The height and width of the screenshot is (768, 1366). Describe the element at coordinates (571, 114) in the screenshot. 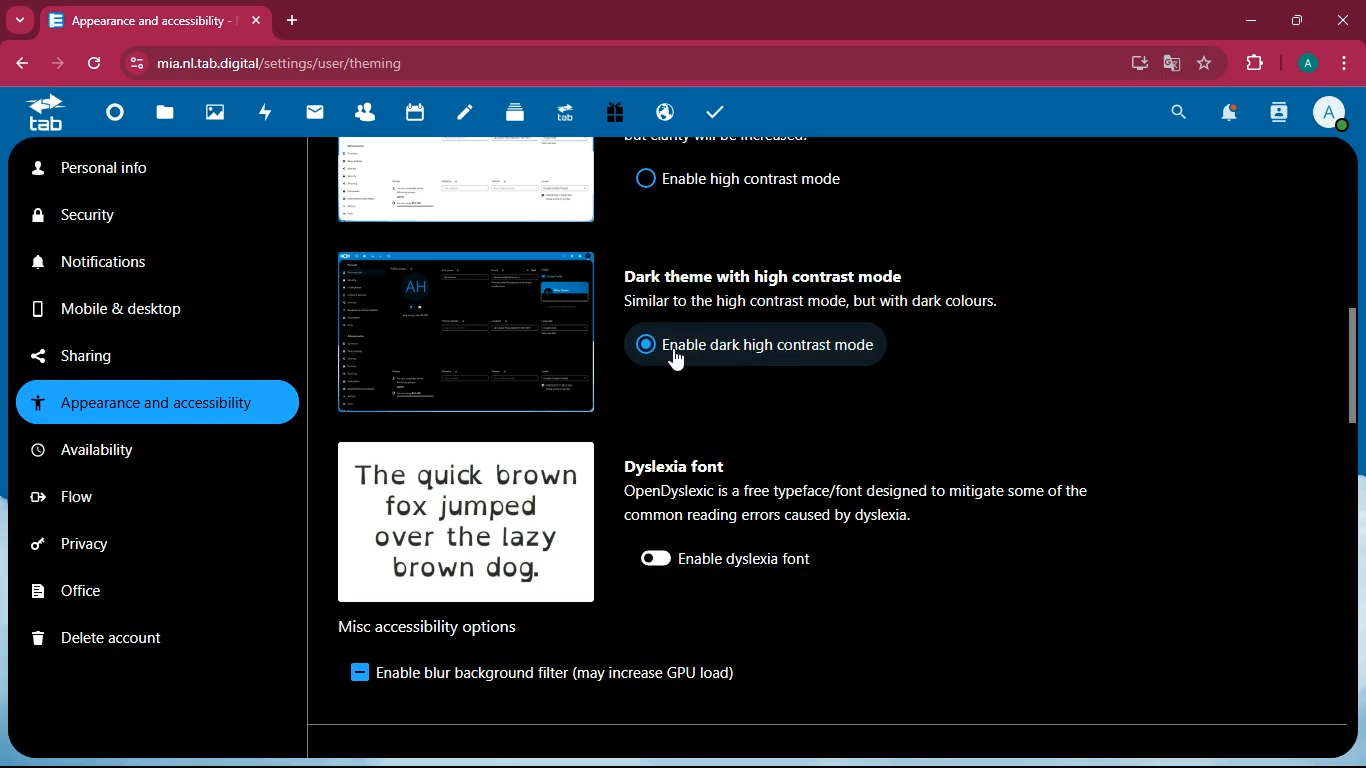

I see `tab` at that location.